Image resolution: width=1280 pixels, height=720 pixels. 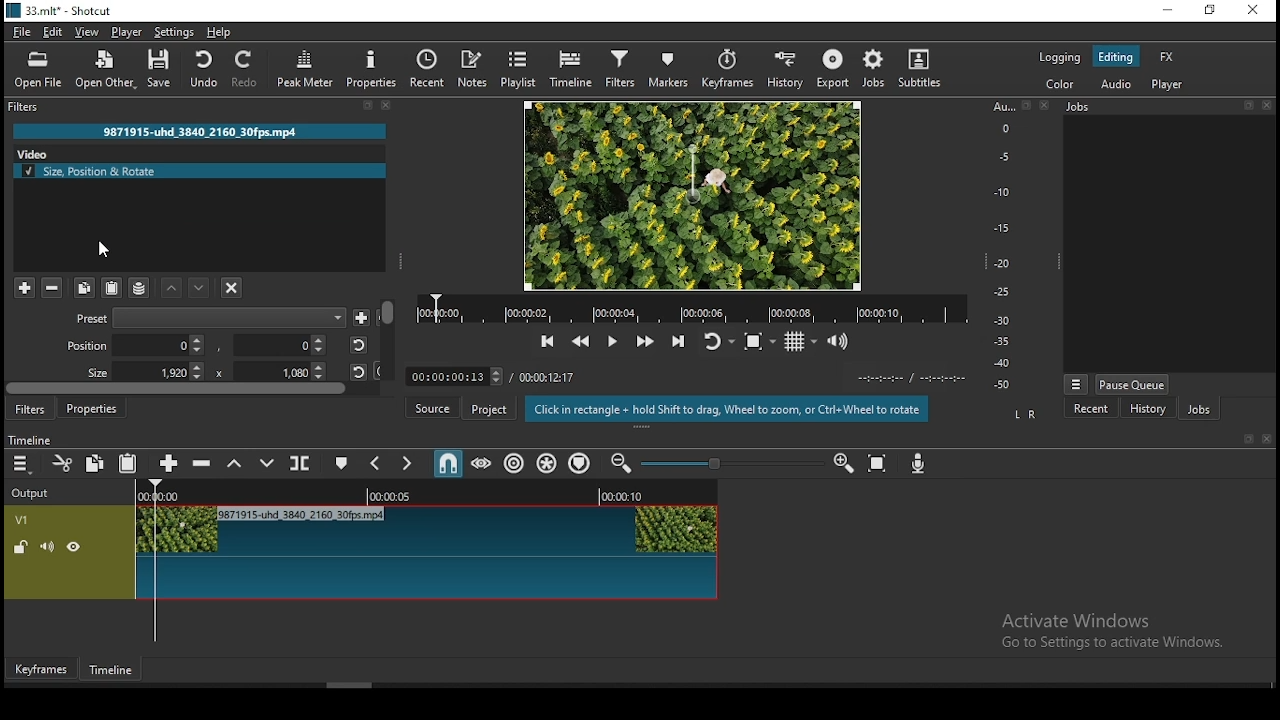 What do you see at coordinates (427, 492) in the screenshot?
I see `video time duration bar` at bounding box center [427, 492].